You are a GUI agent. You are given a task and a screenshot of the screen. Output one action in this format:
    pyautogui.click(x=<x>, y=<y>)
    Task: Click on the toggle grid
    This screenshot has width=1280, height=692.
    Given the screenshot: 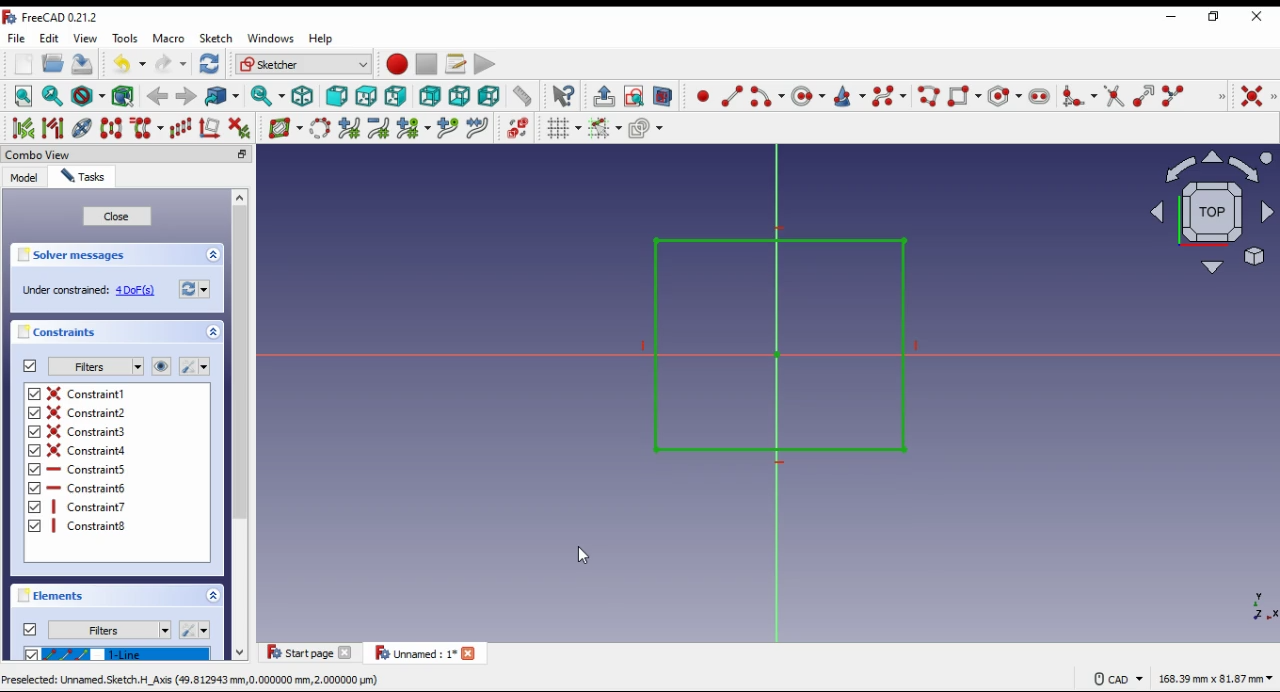 What is the action you would take?
    pyautogui.click(x=563, y=128)
    